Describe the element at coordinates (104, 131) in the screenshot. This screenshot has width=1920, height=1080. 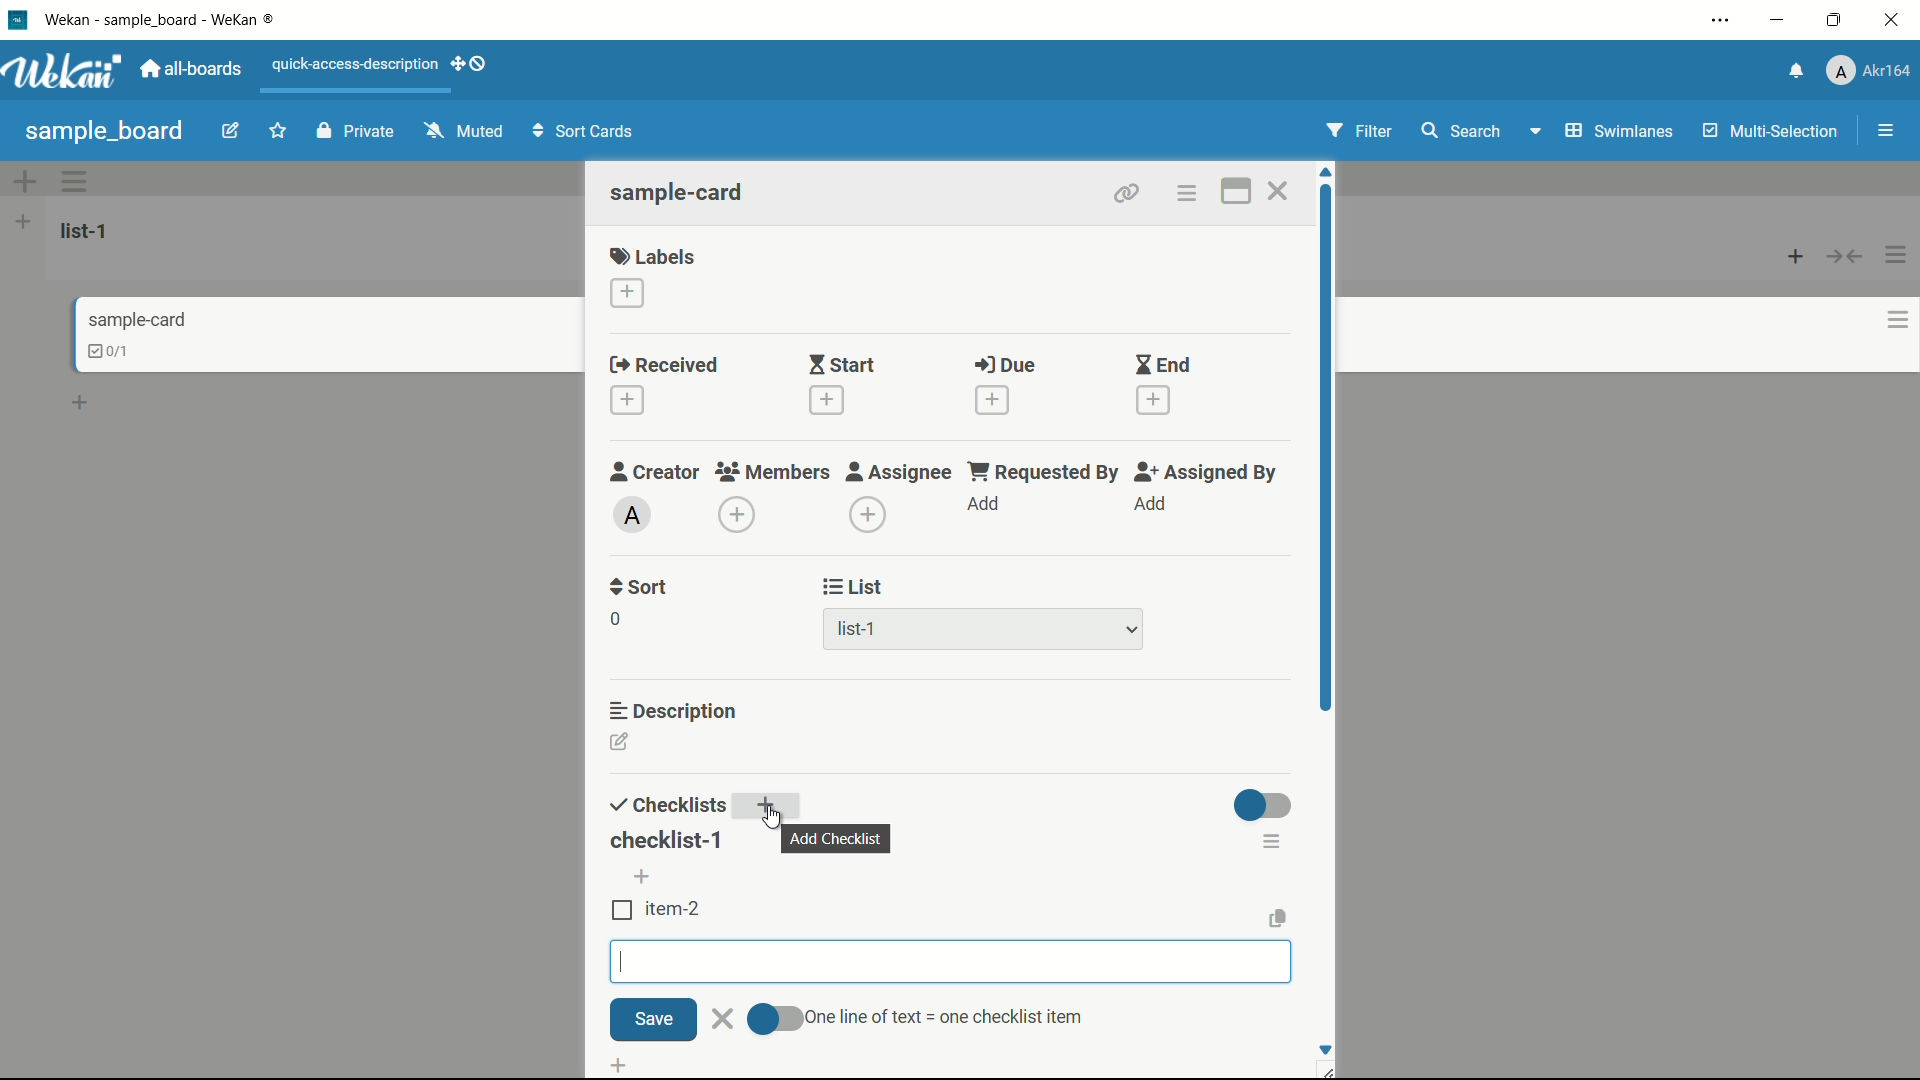
I see `board name` at that location.